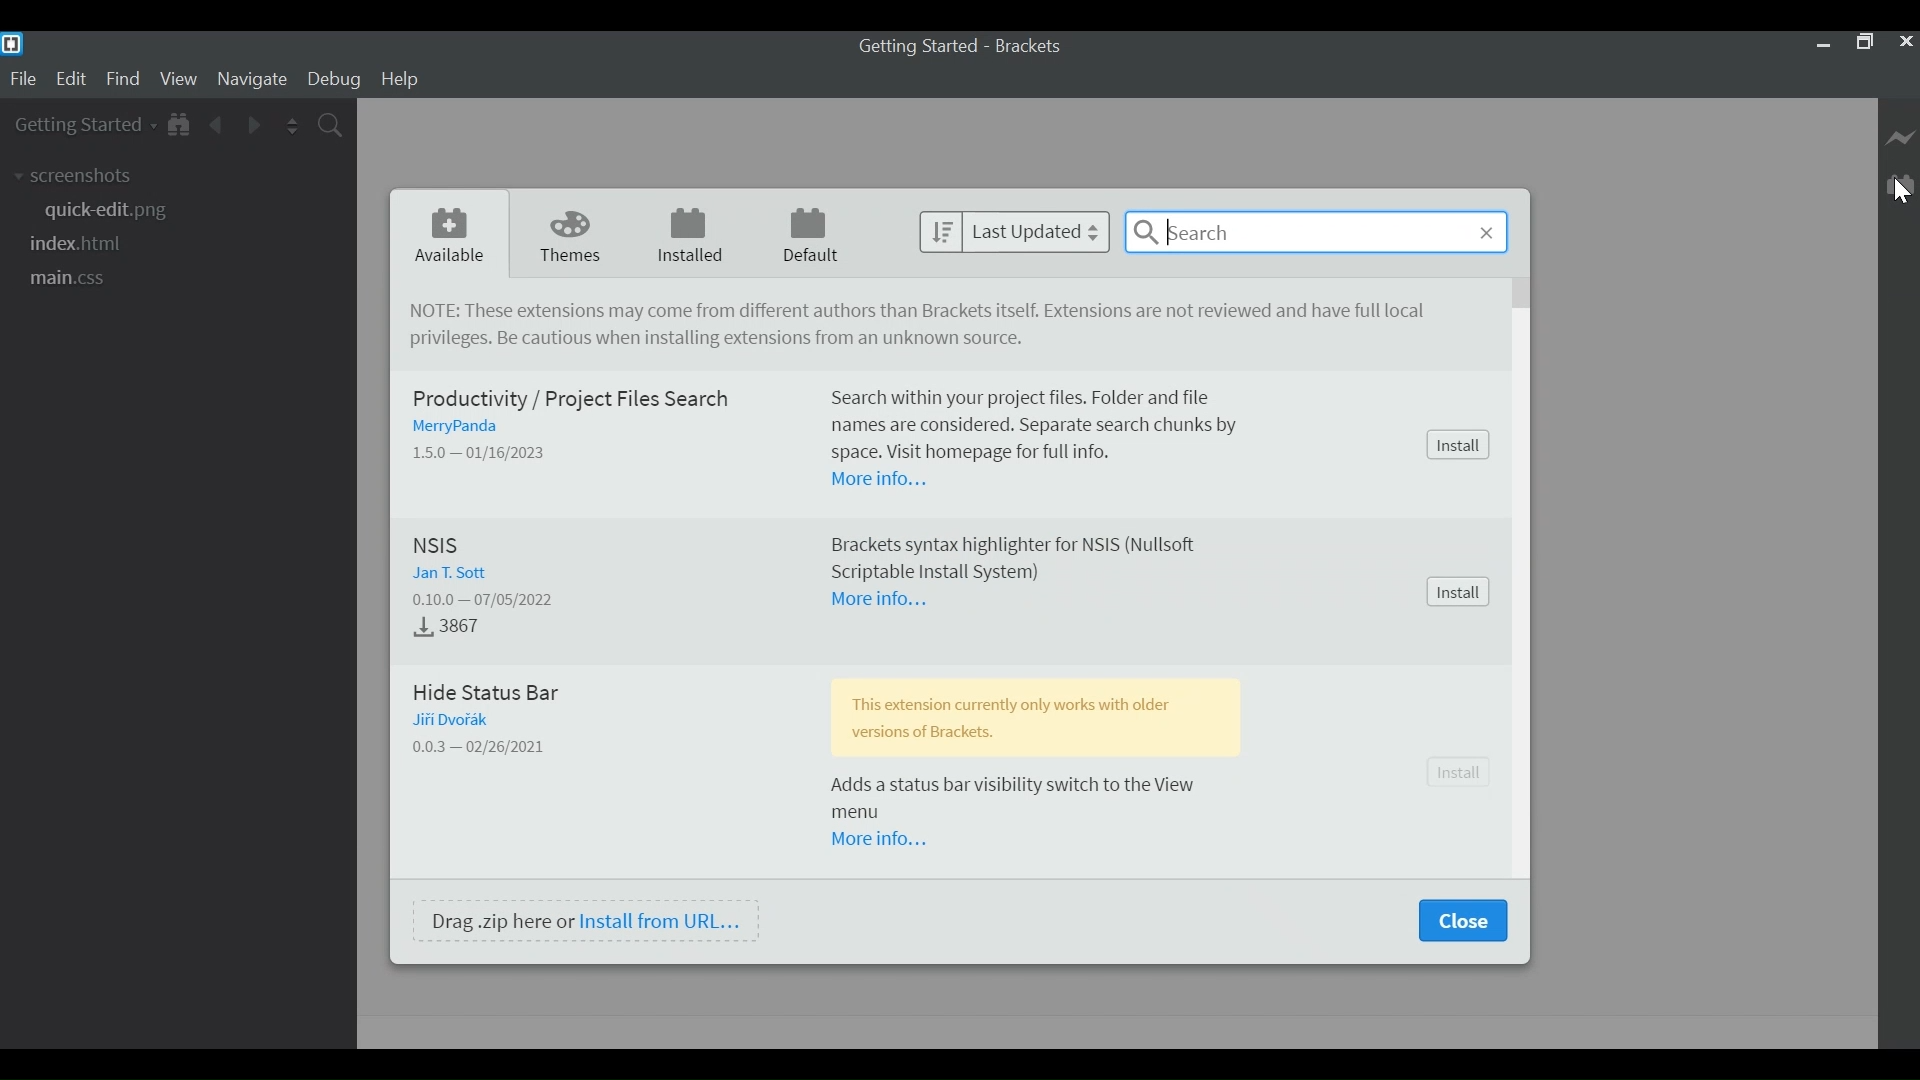 The width and height of the screenshot is (1920, 1080). I want to click on Author, so click(465, 427).